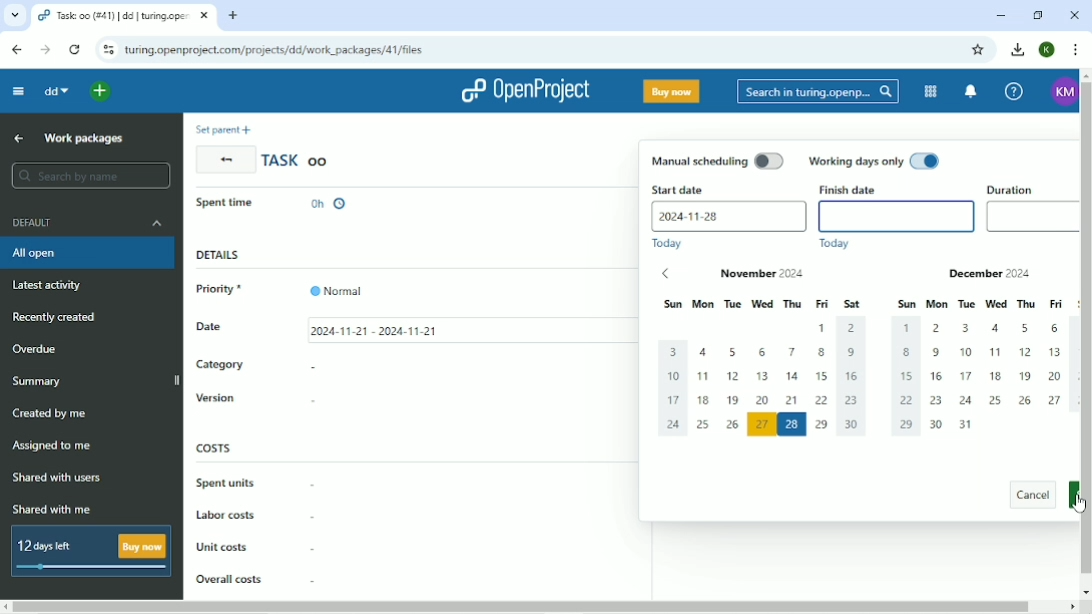 The image size is (1092, 614). Describe the element at coordinates (57, 479) in the screenshot. I see `Shared with users` at that location.